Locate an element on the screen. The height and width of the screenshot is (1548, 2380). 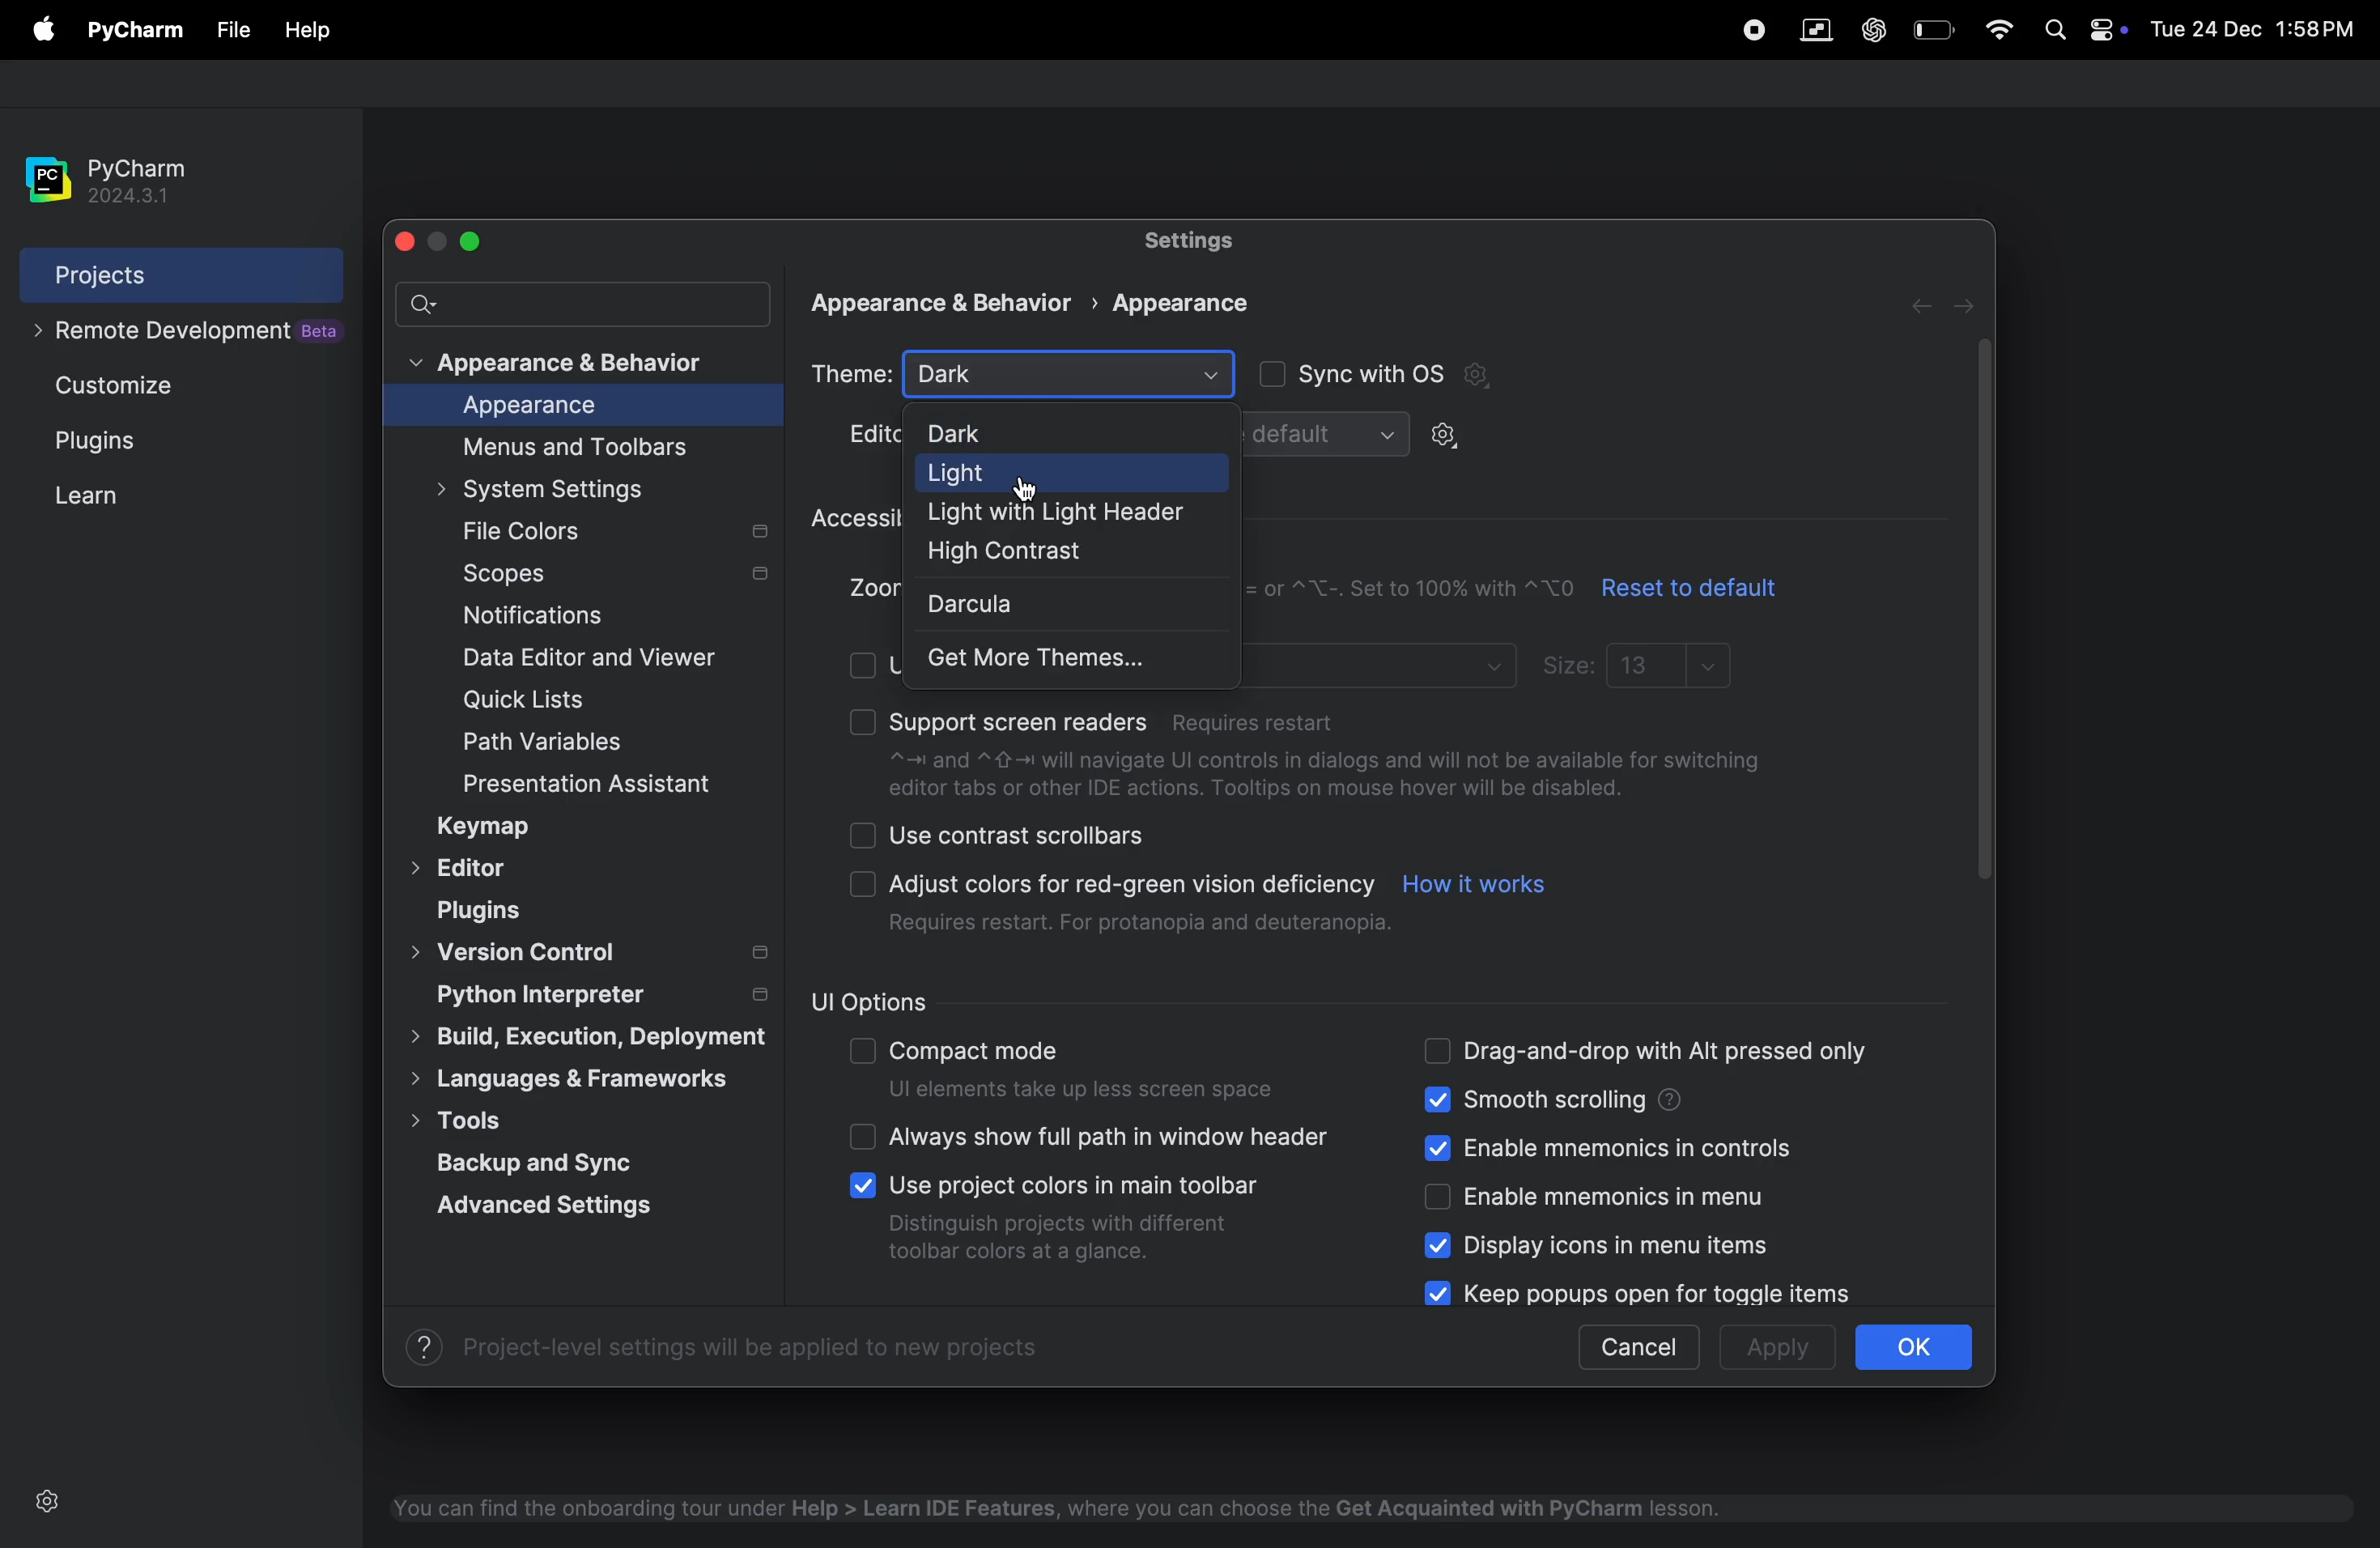
notifications is located at coordinates (543, 618).